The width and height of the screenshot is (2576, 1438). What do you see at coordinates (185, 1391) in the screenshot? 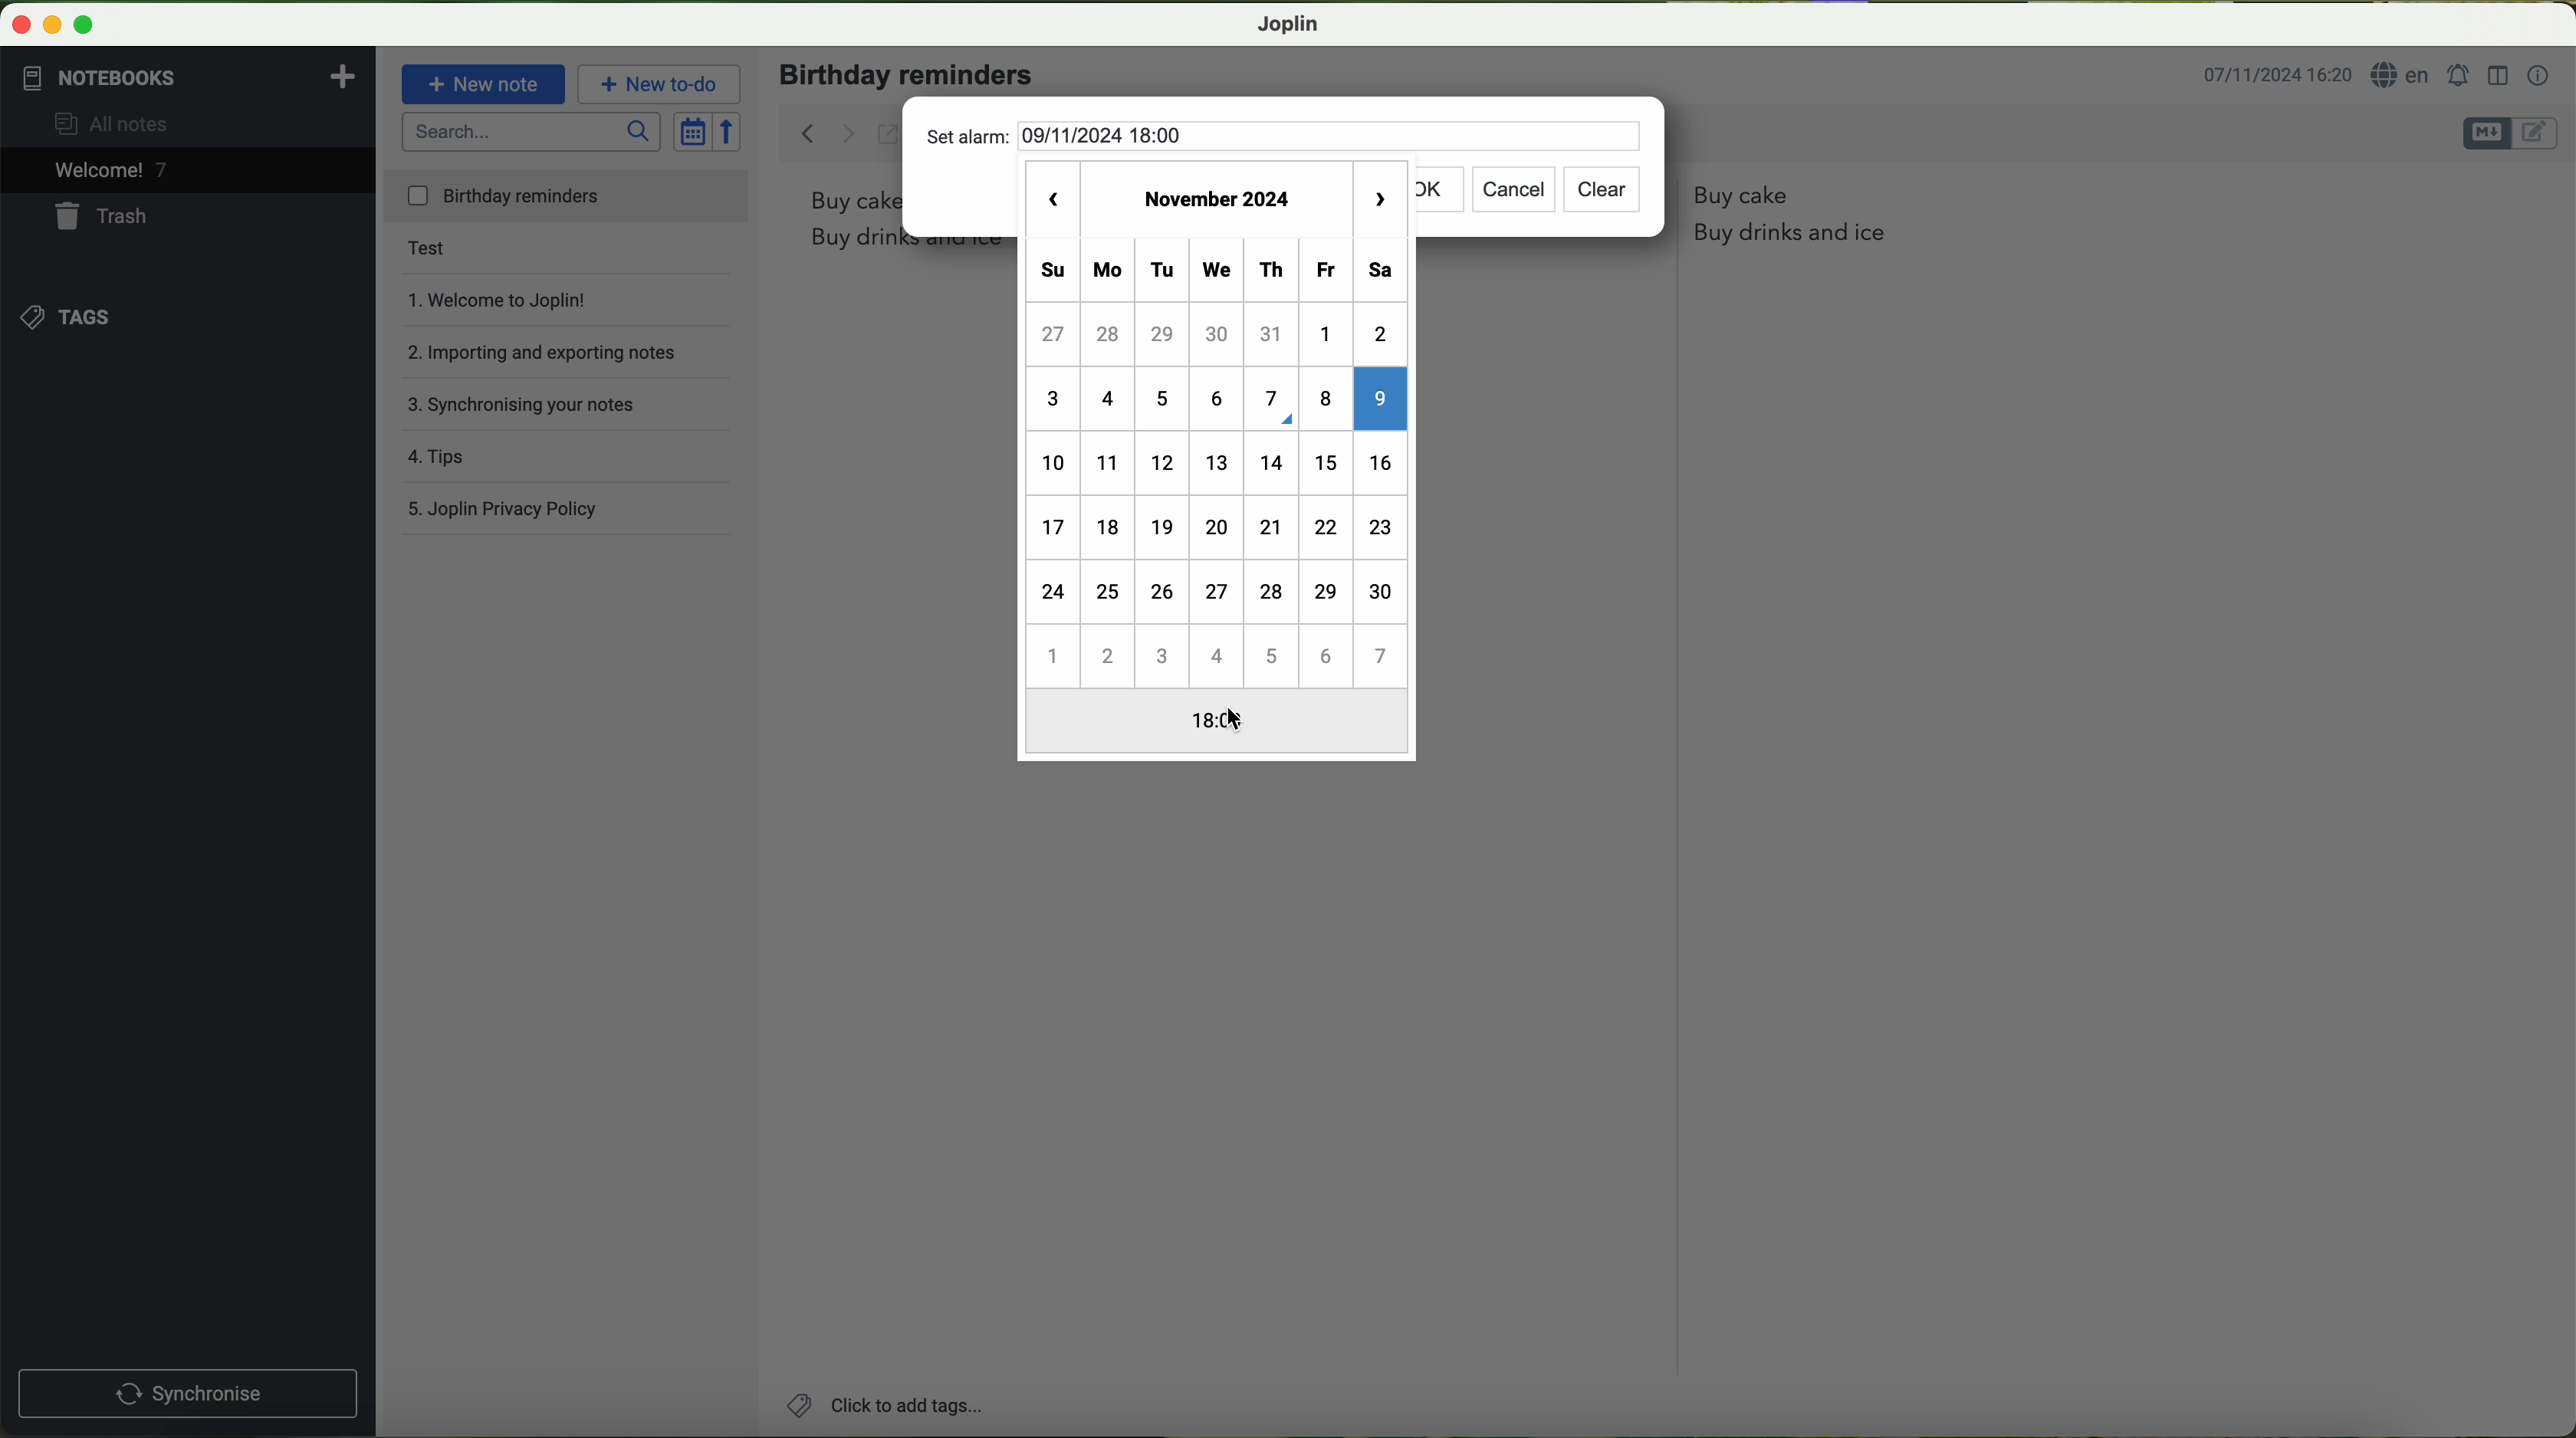
I see `synchronise button` at bounding box center [185, 1391].